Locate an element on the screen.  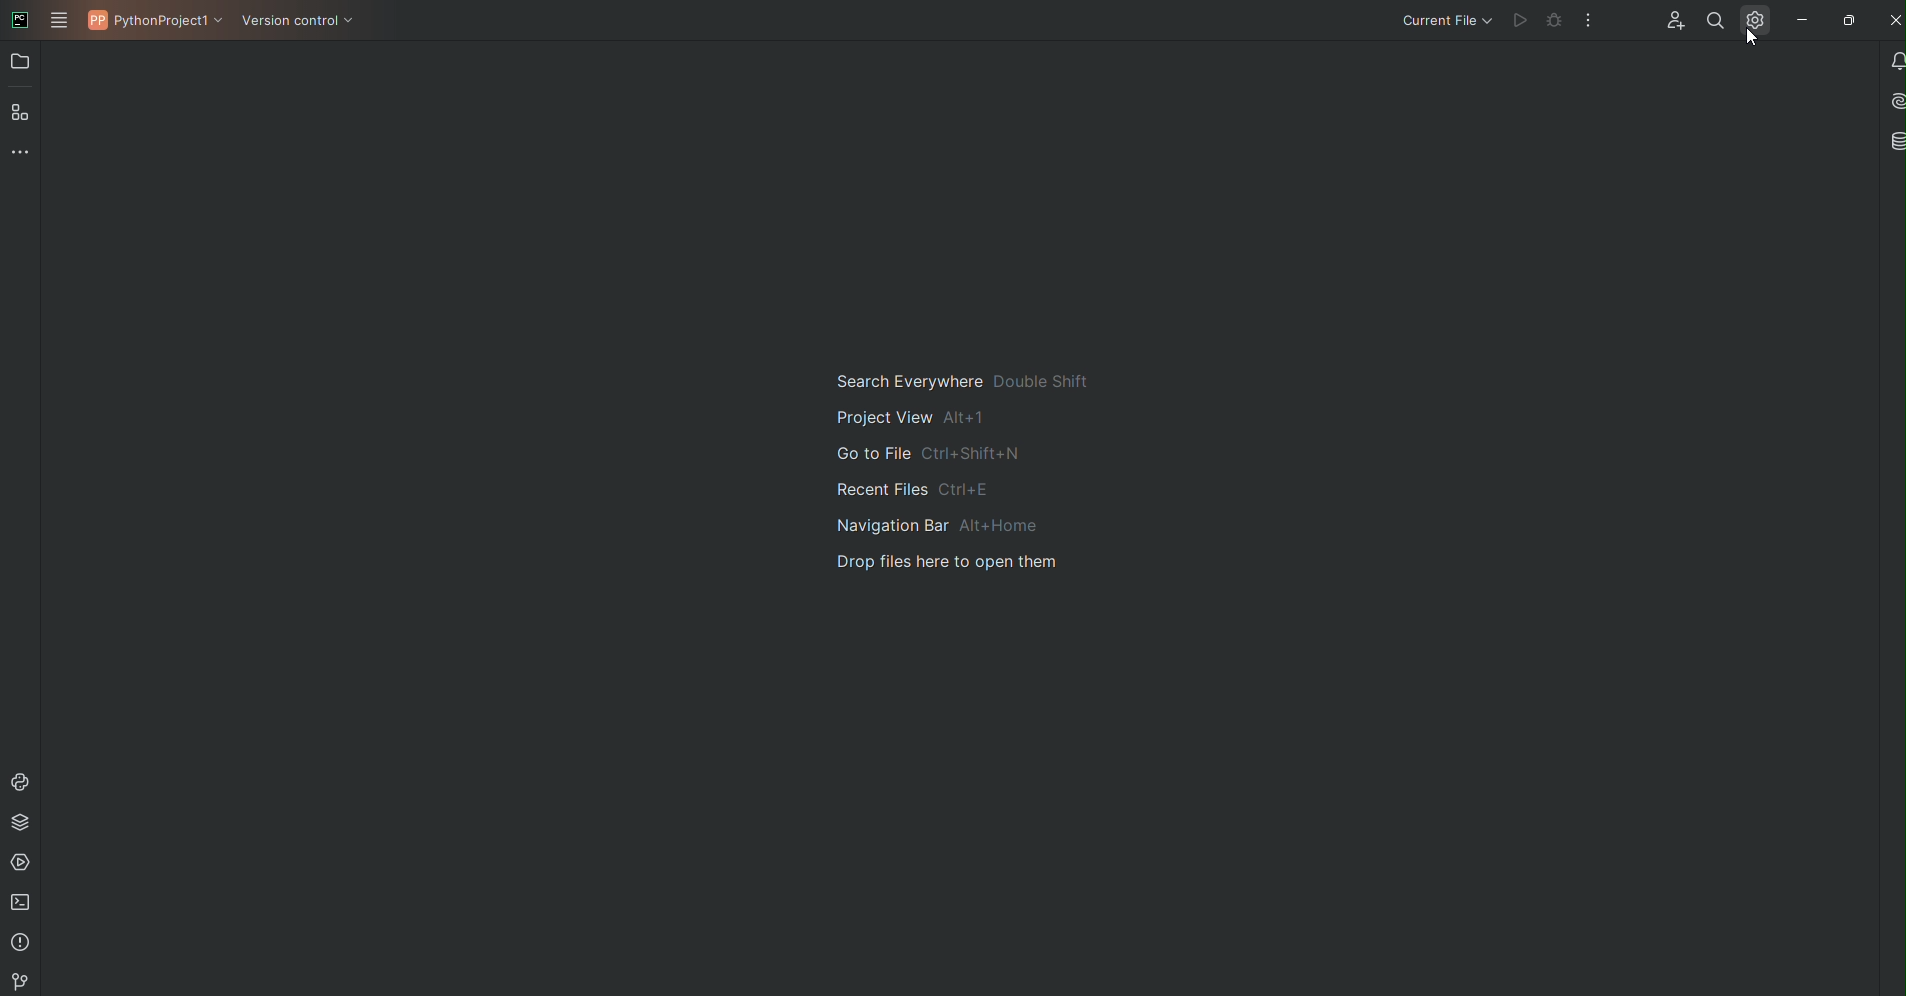
Code with me is located at coordinates (1674, 19).